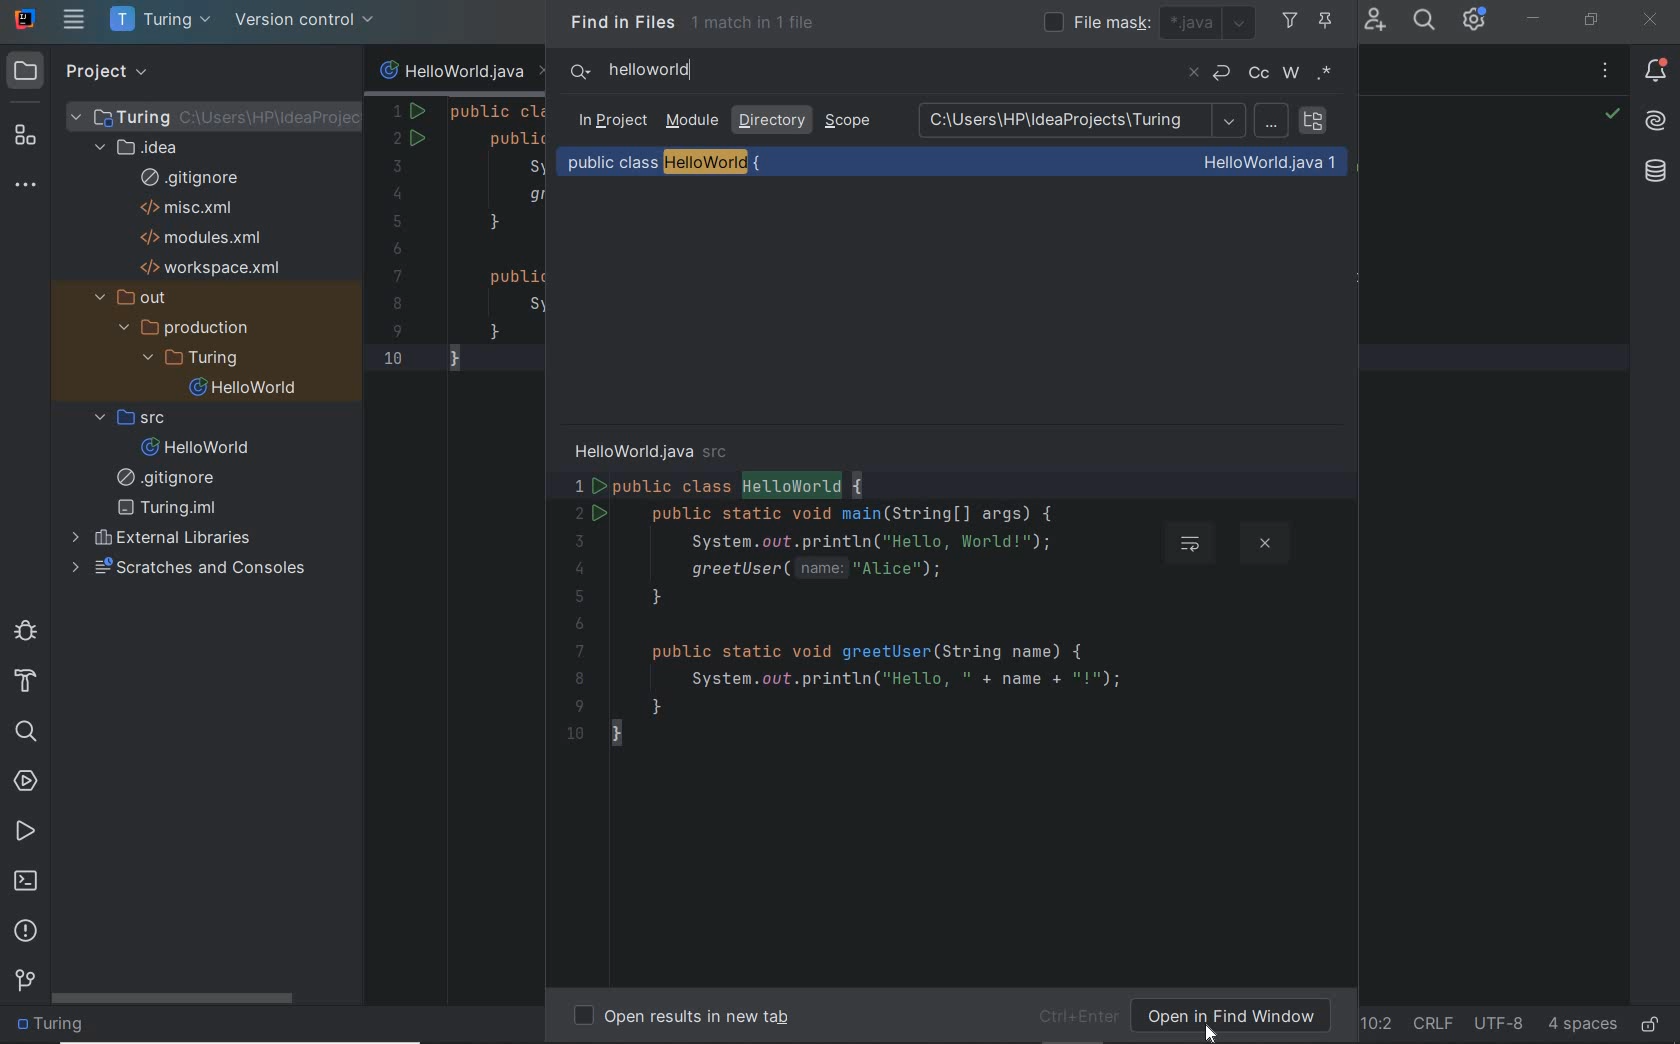 This screenshot has height=1044, width=1680. I want to click on file encoding, so click(1500, 1024).